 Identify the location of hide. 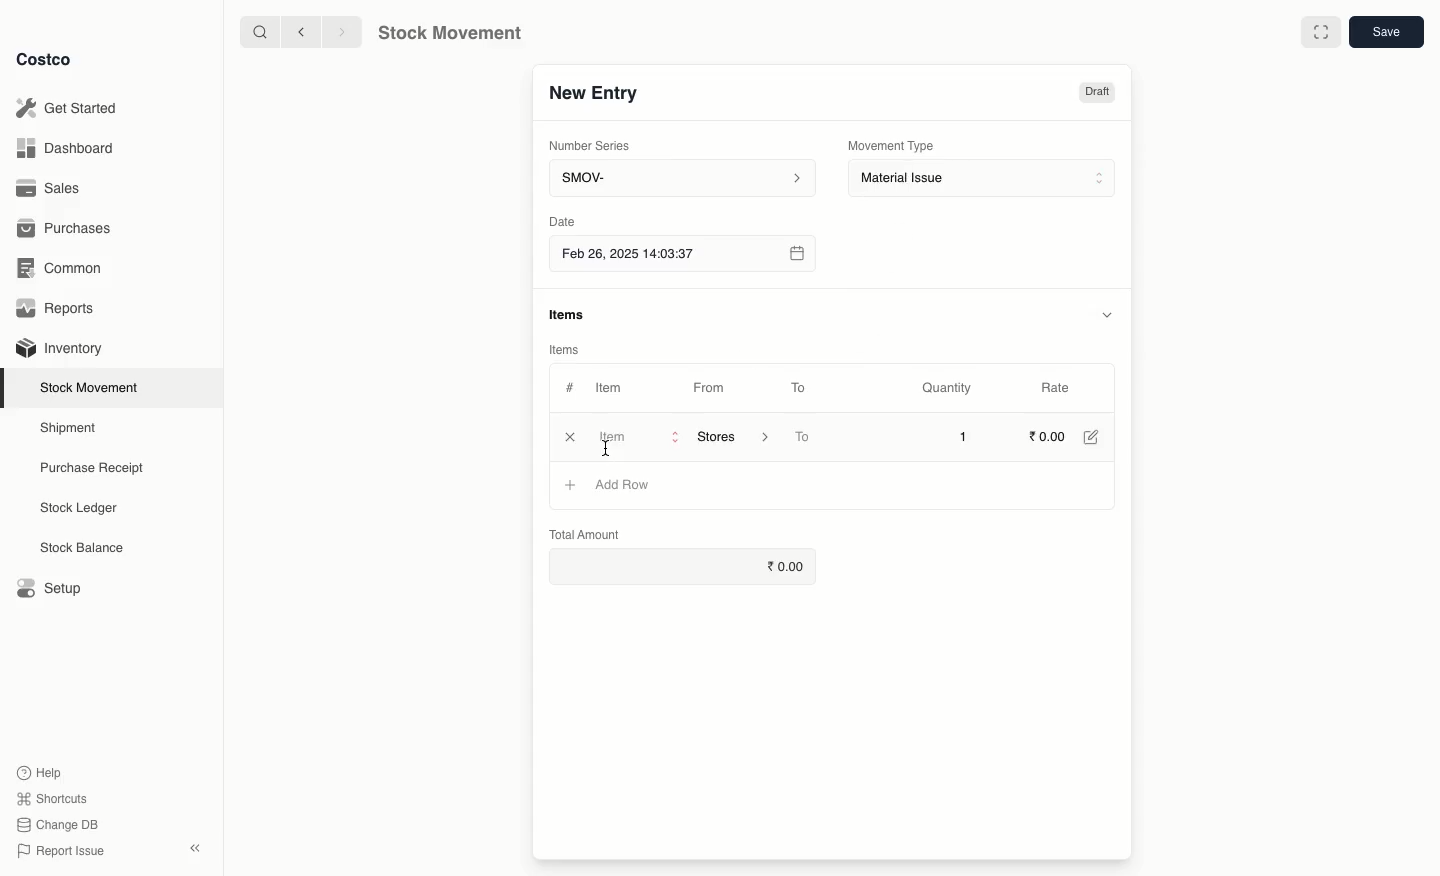
(1110, 313).